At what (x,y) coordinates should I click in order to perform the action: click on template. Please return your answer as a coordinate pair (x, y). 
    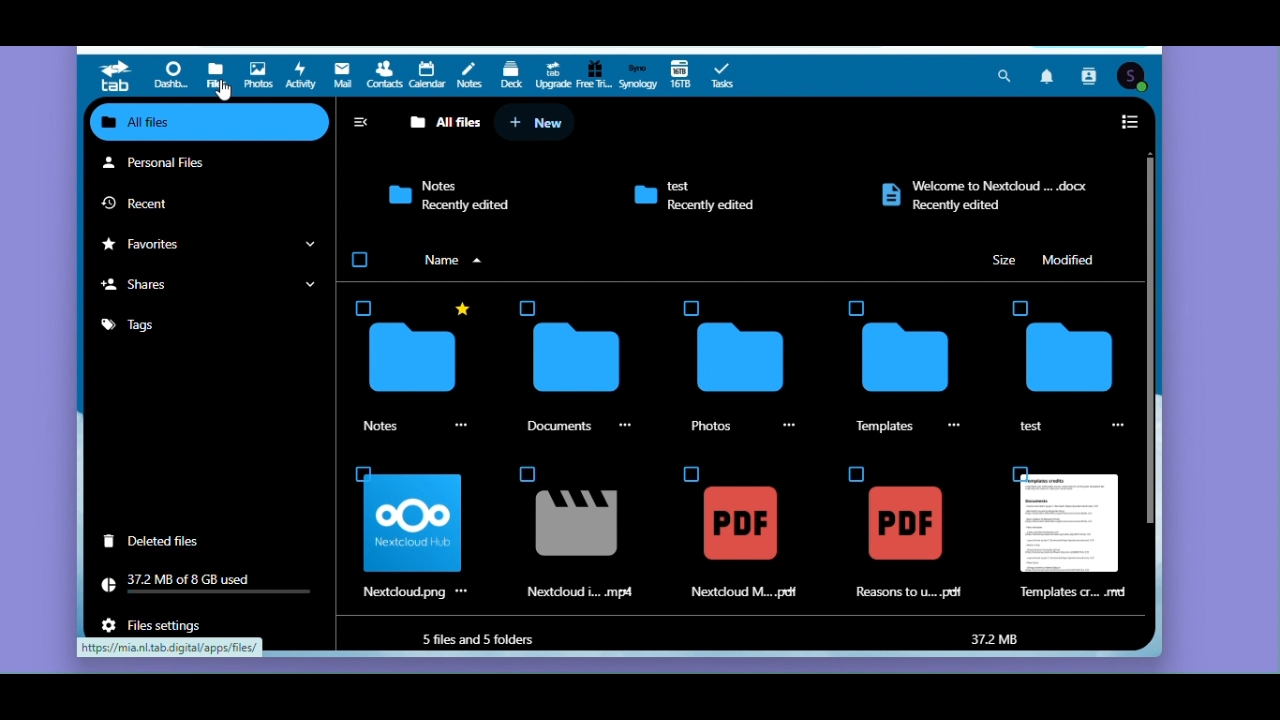
    Looking at the image, I should click on (1067, 535).